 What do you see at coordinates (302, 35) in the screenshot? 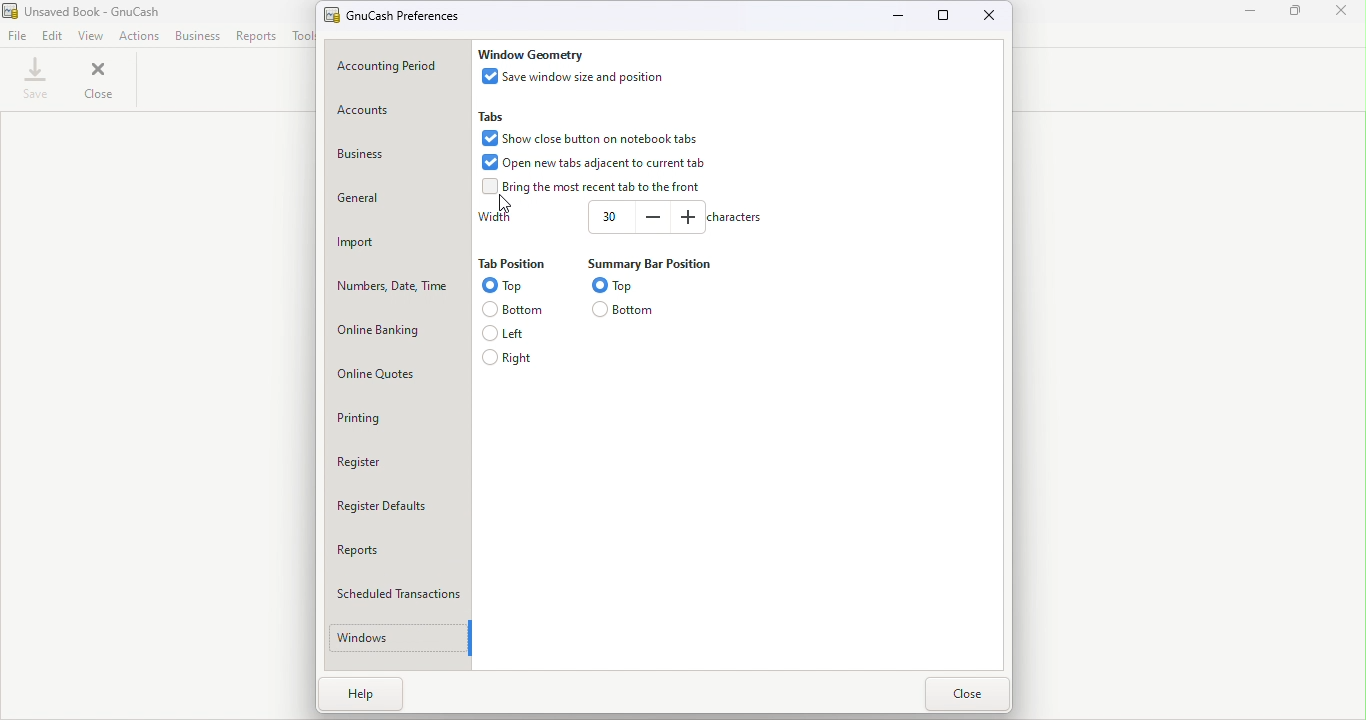
I see `Tools` at bounding box center [302, 35].